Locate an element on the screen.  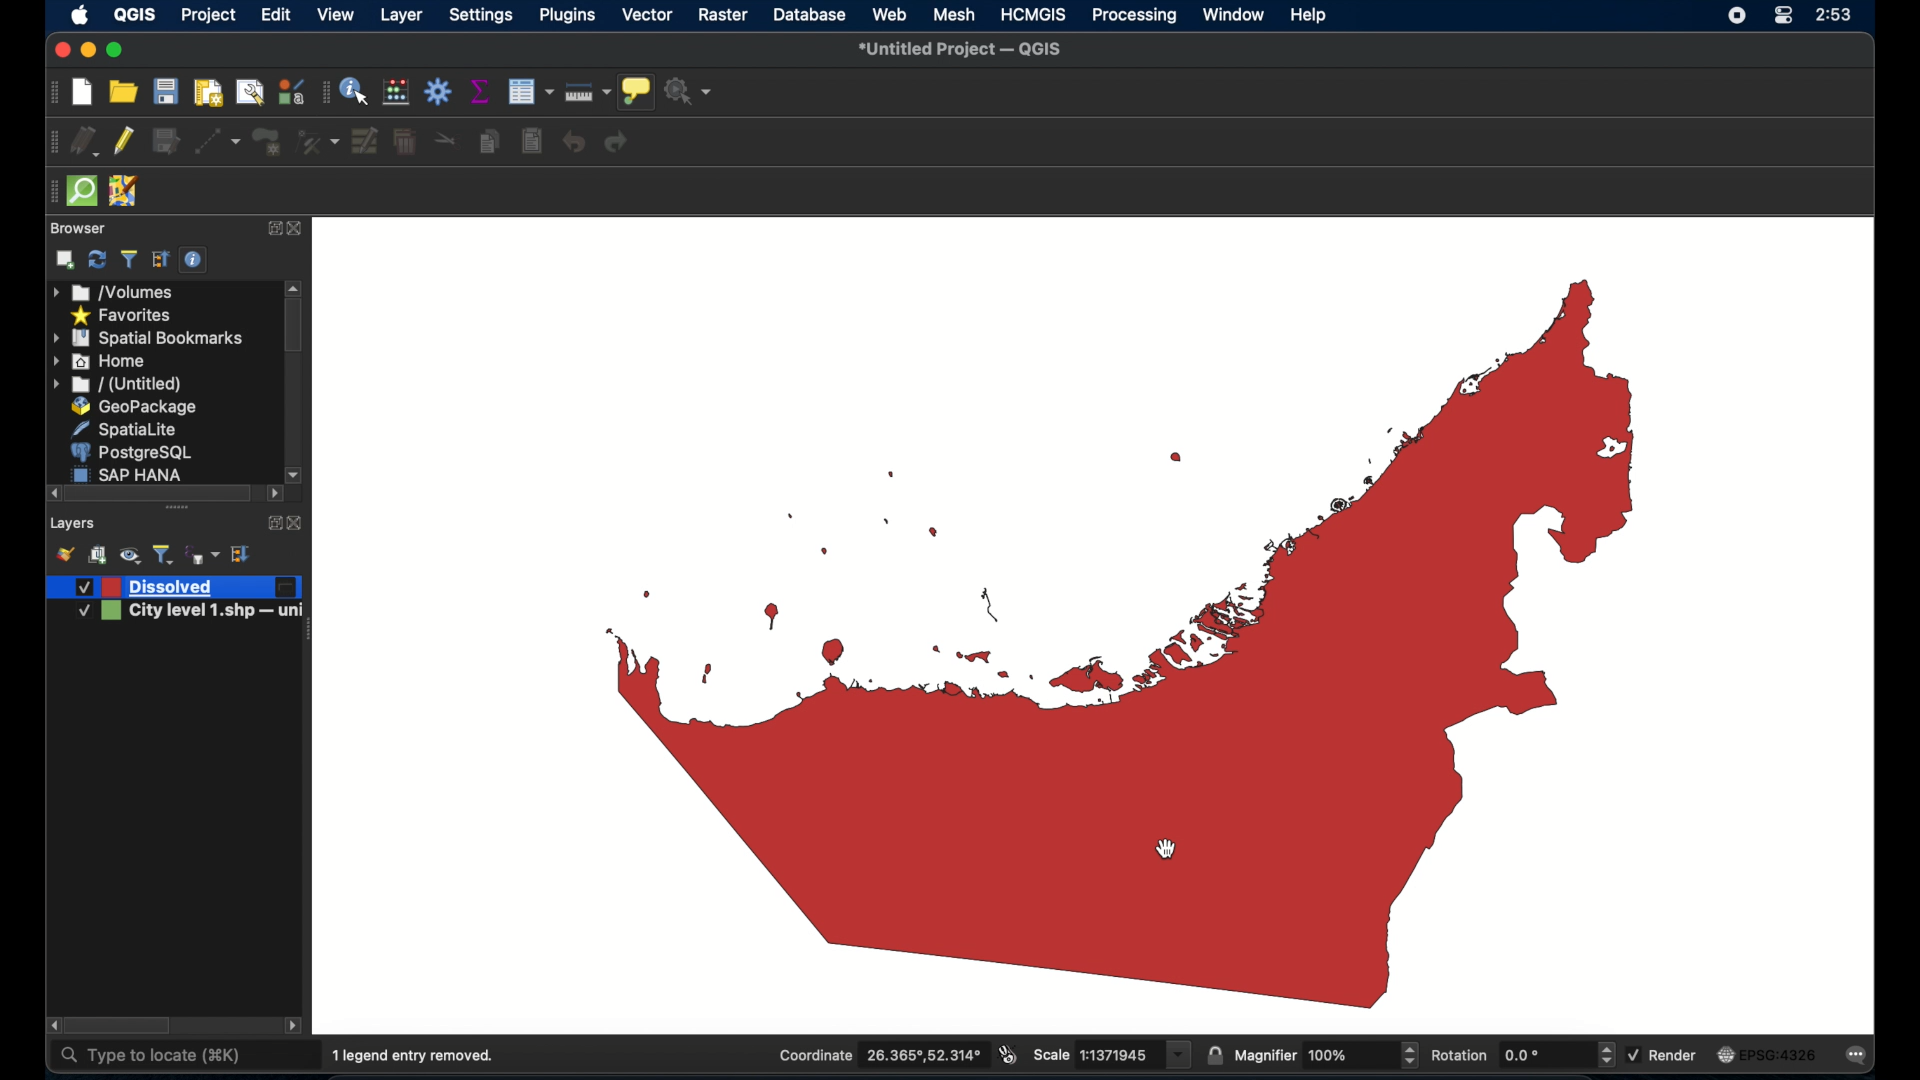
project toolbar is located at coordinates (51, 93).